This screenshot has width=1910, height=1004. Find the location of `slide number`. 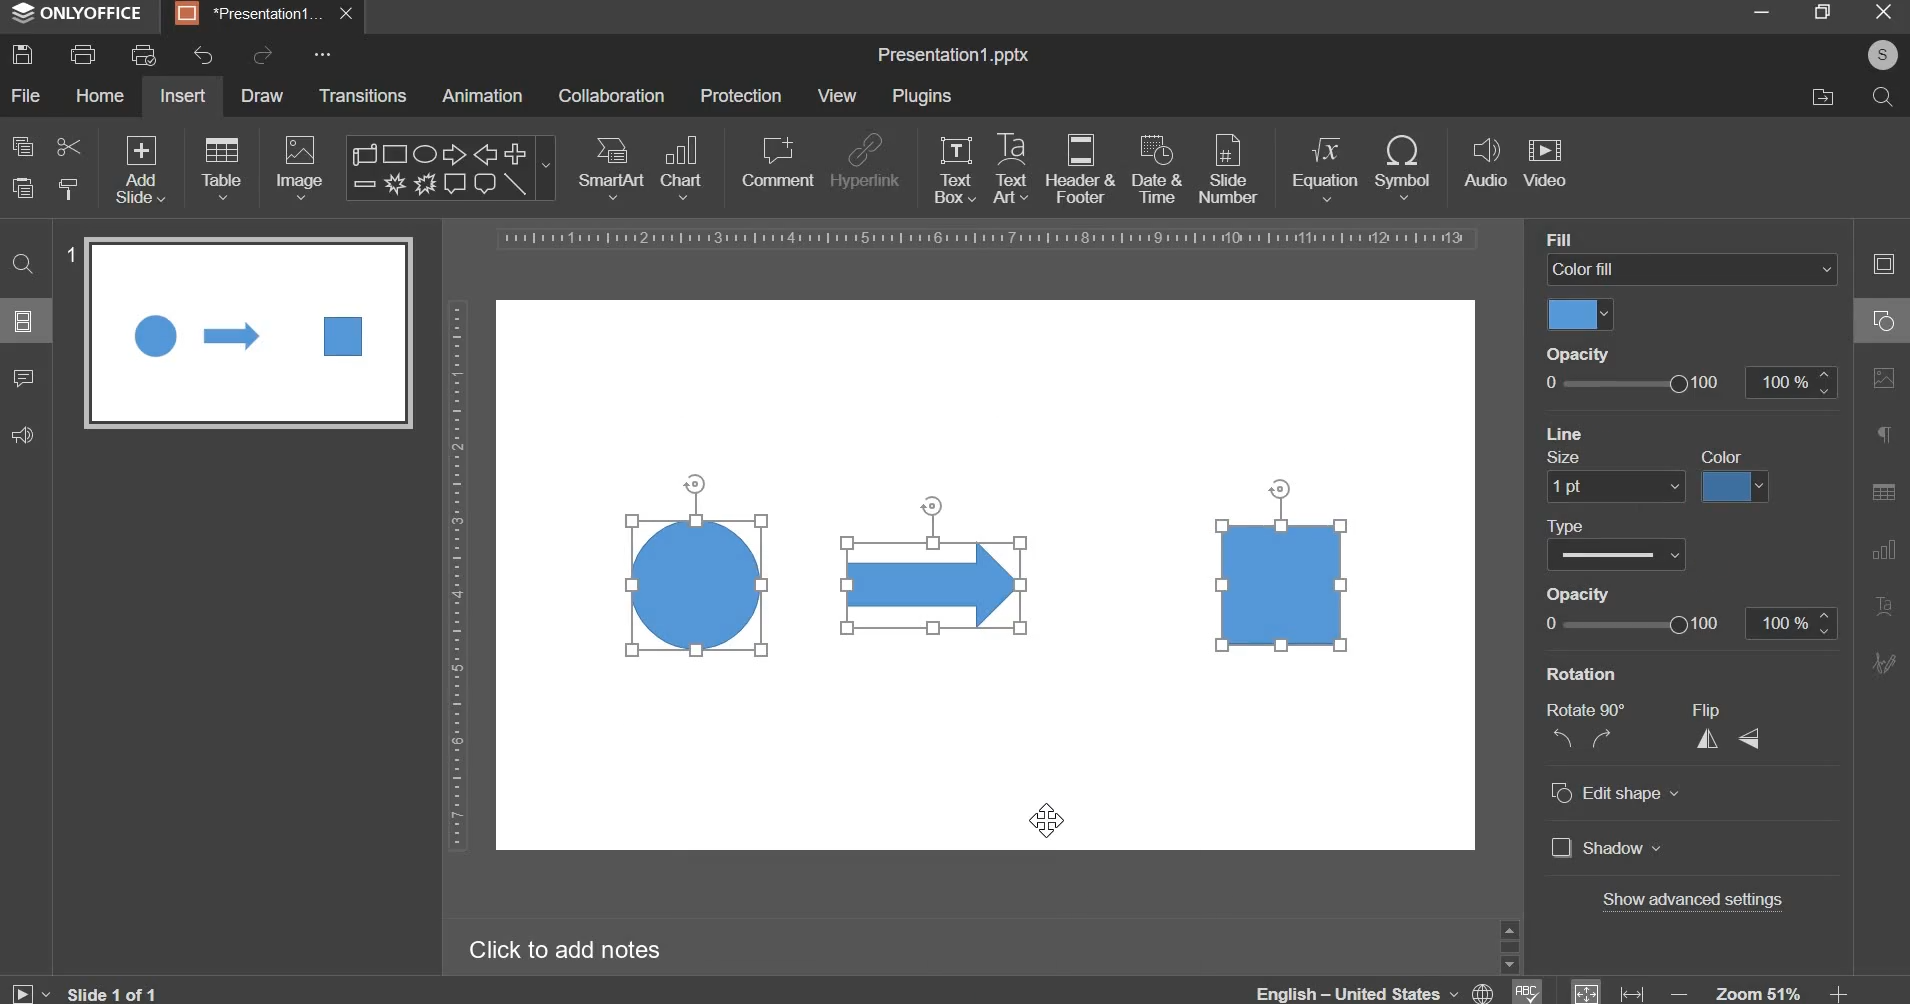

slide number is located at coordinates (71, 253).